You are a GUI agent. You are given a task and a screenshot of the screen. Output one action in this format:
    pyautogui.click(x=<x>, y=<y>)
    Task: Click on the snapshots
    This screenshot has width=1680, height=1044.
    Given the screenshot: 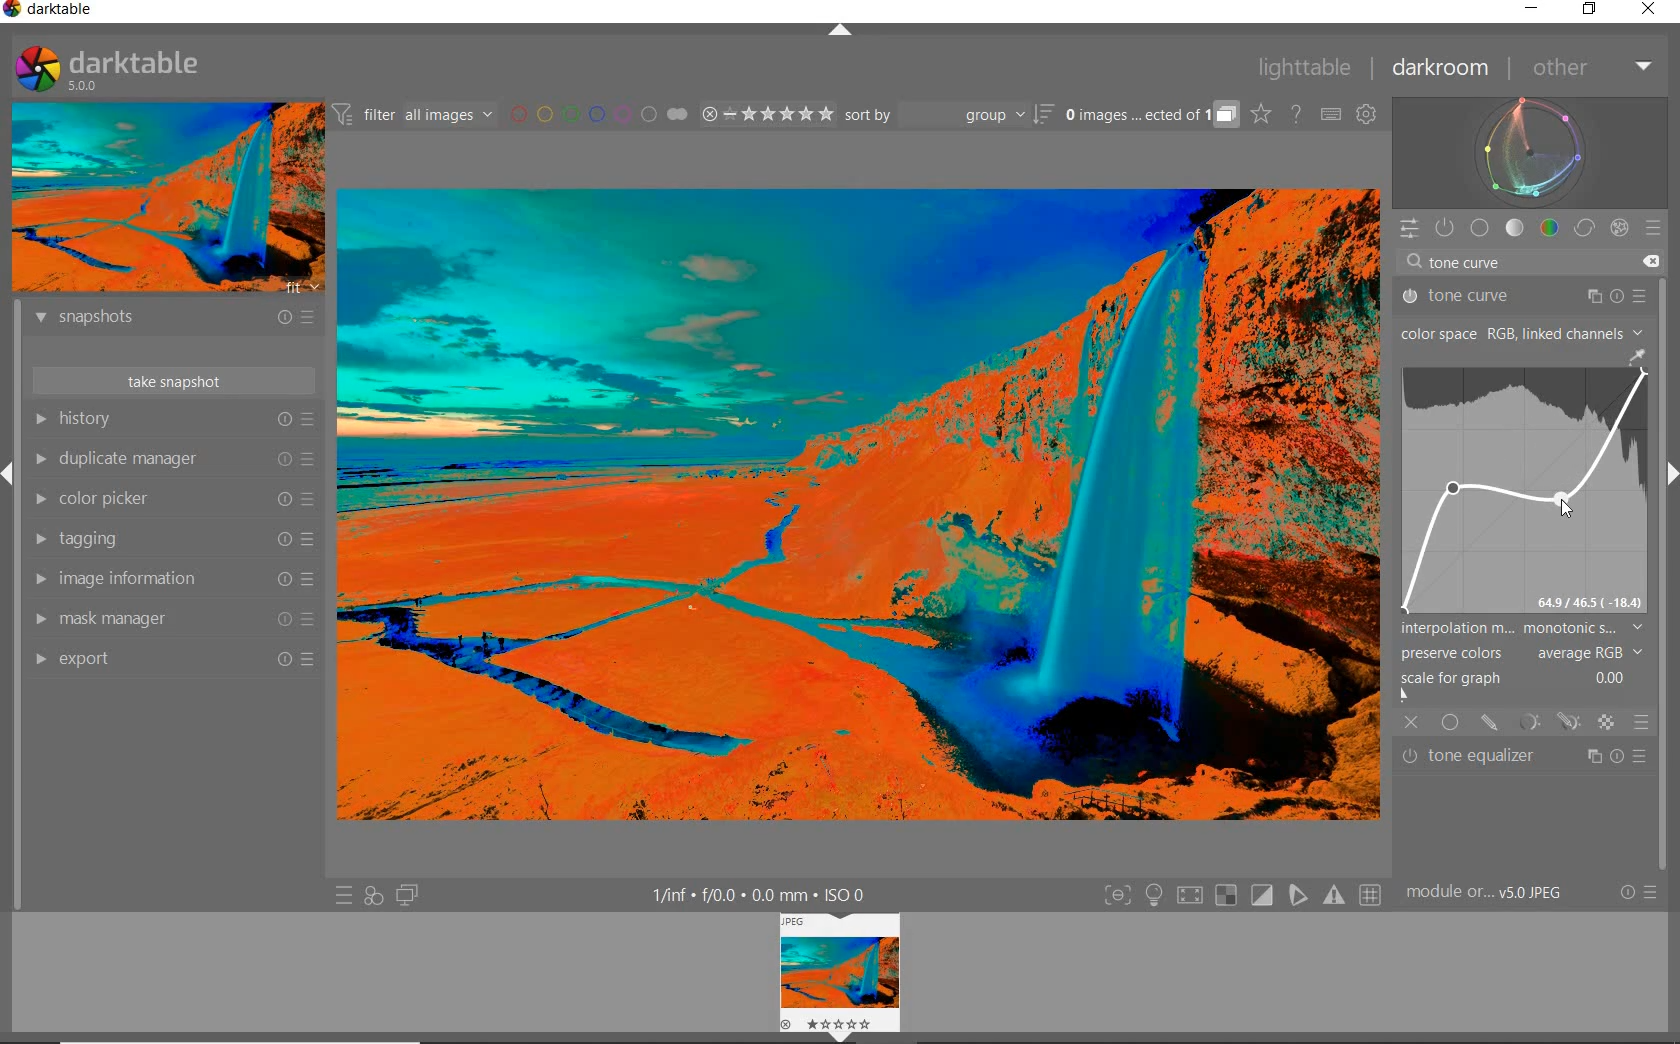 What is the action you would take?
    pyautogui.click(x=179, y=320)
    